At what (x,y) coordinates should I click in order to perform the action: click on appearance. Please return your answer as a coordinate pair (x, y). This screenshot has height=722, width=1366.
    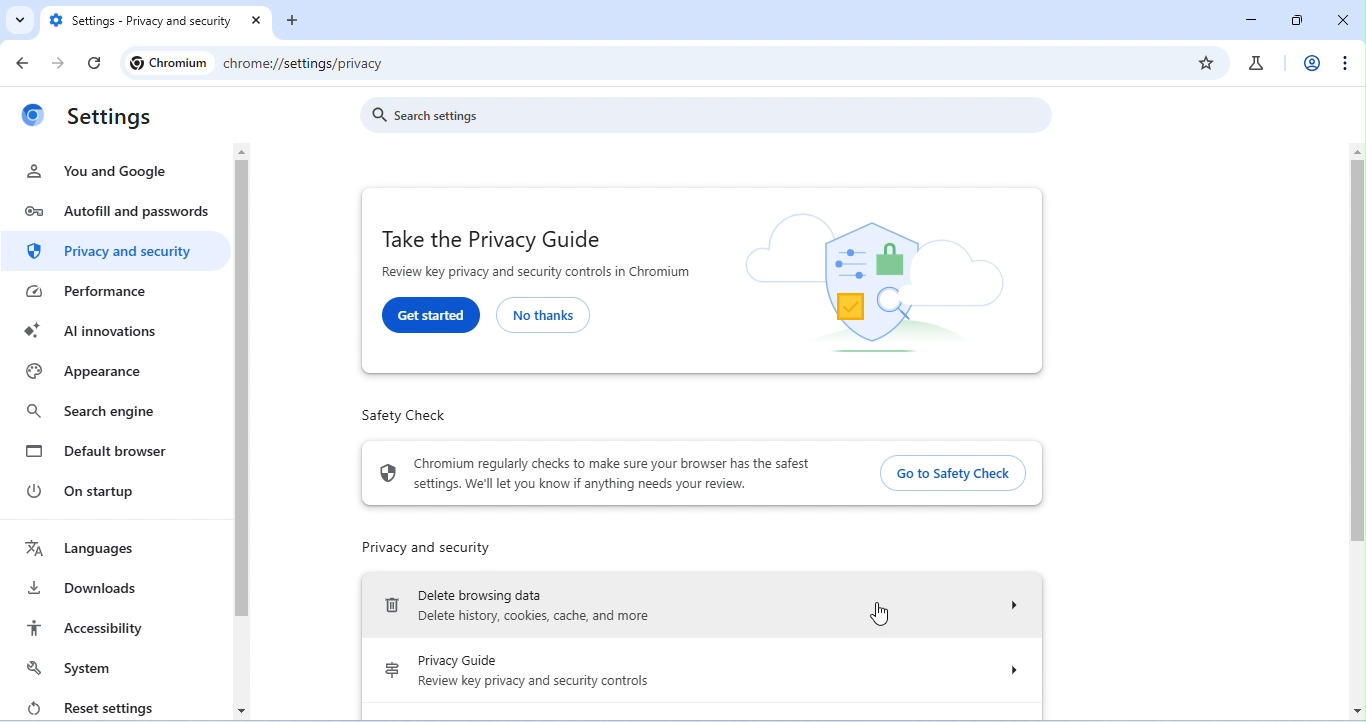
    Looking at the image, I should click on (86, 373).